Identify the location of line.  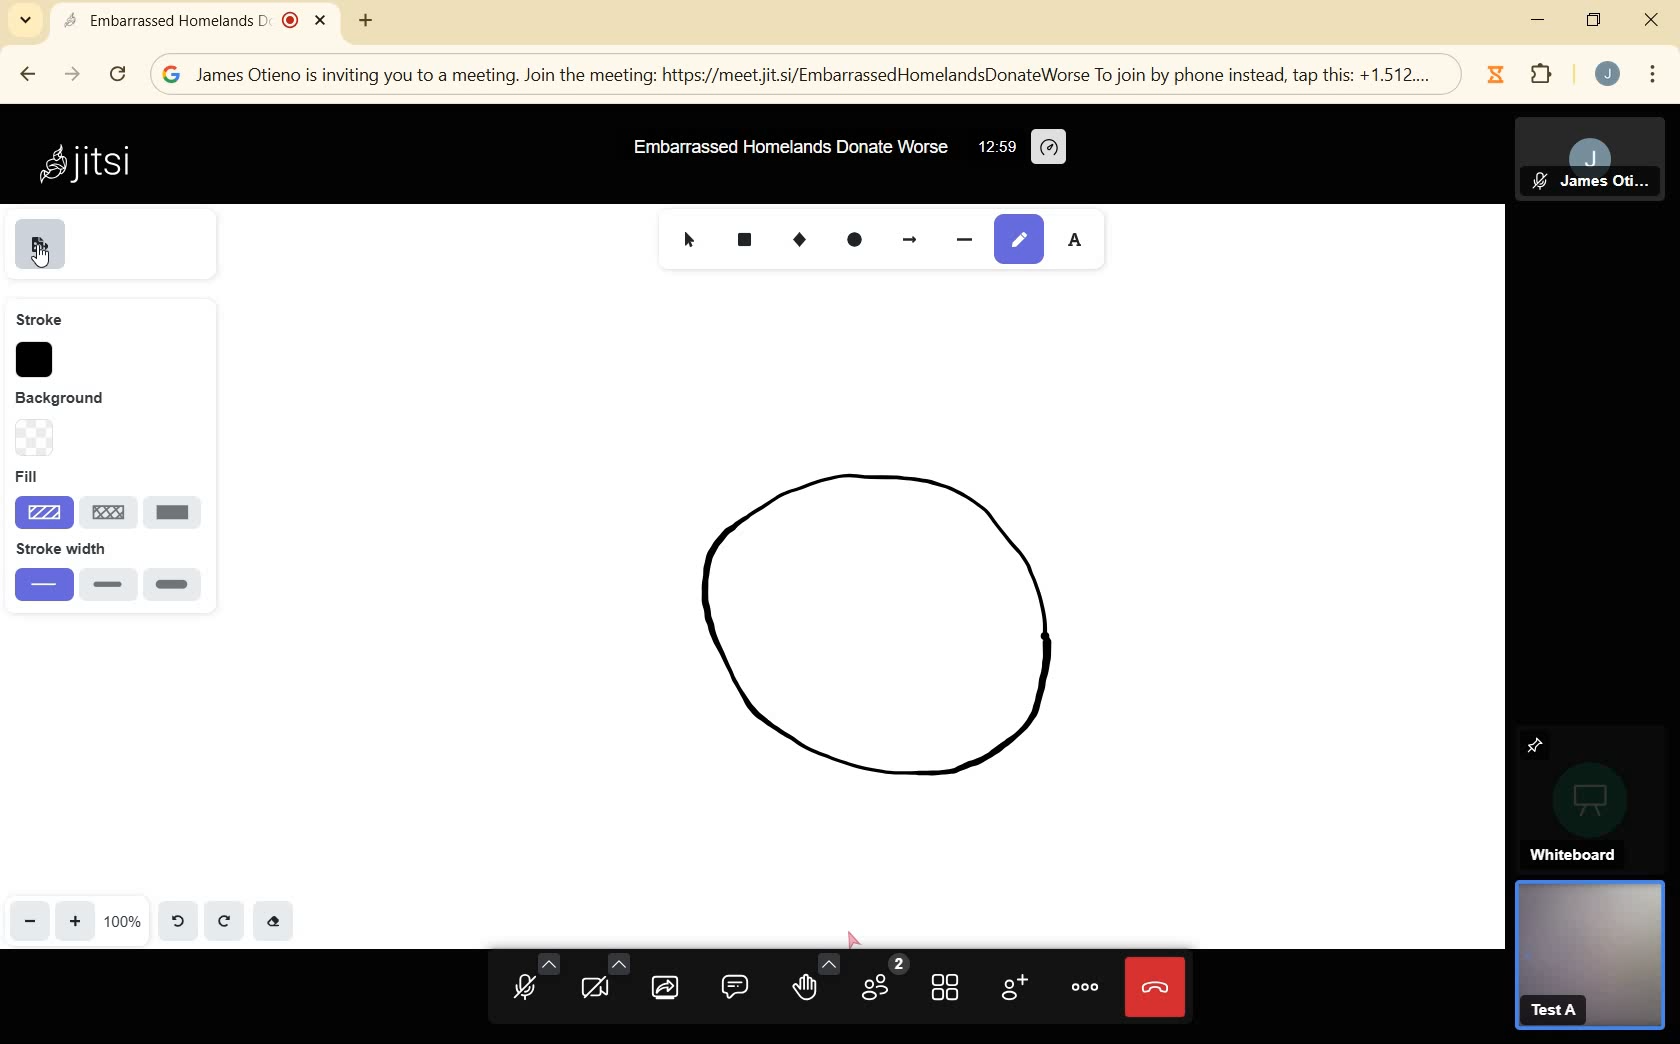
(111, 512).